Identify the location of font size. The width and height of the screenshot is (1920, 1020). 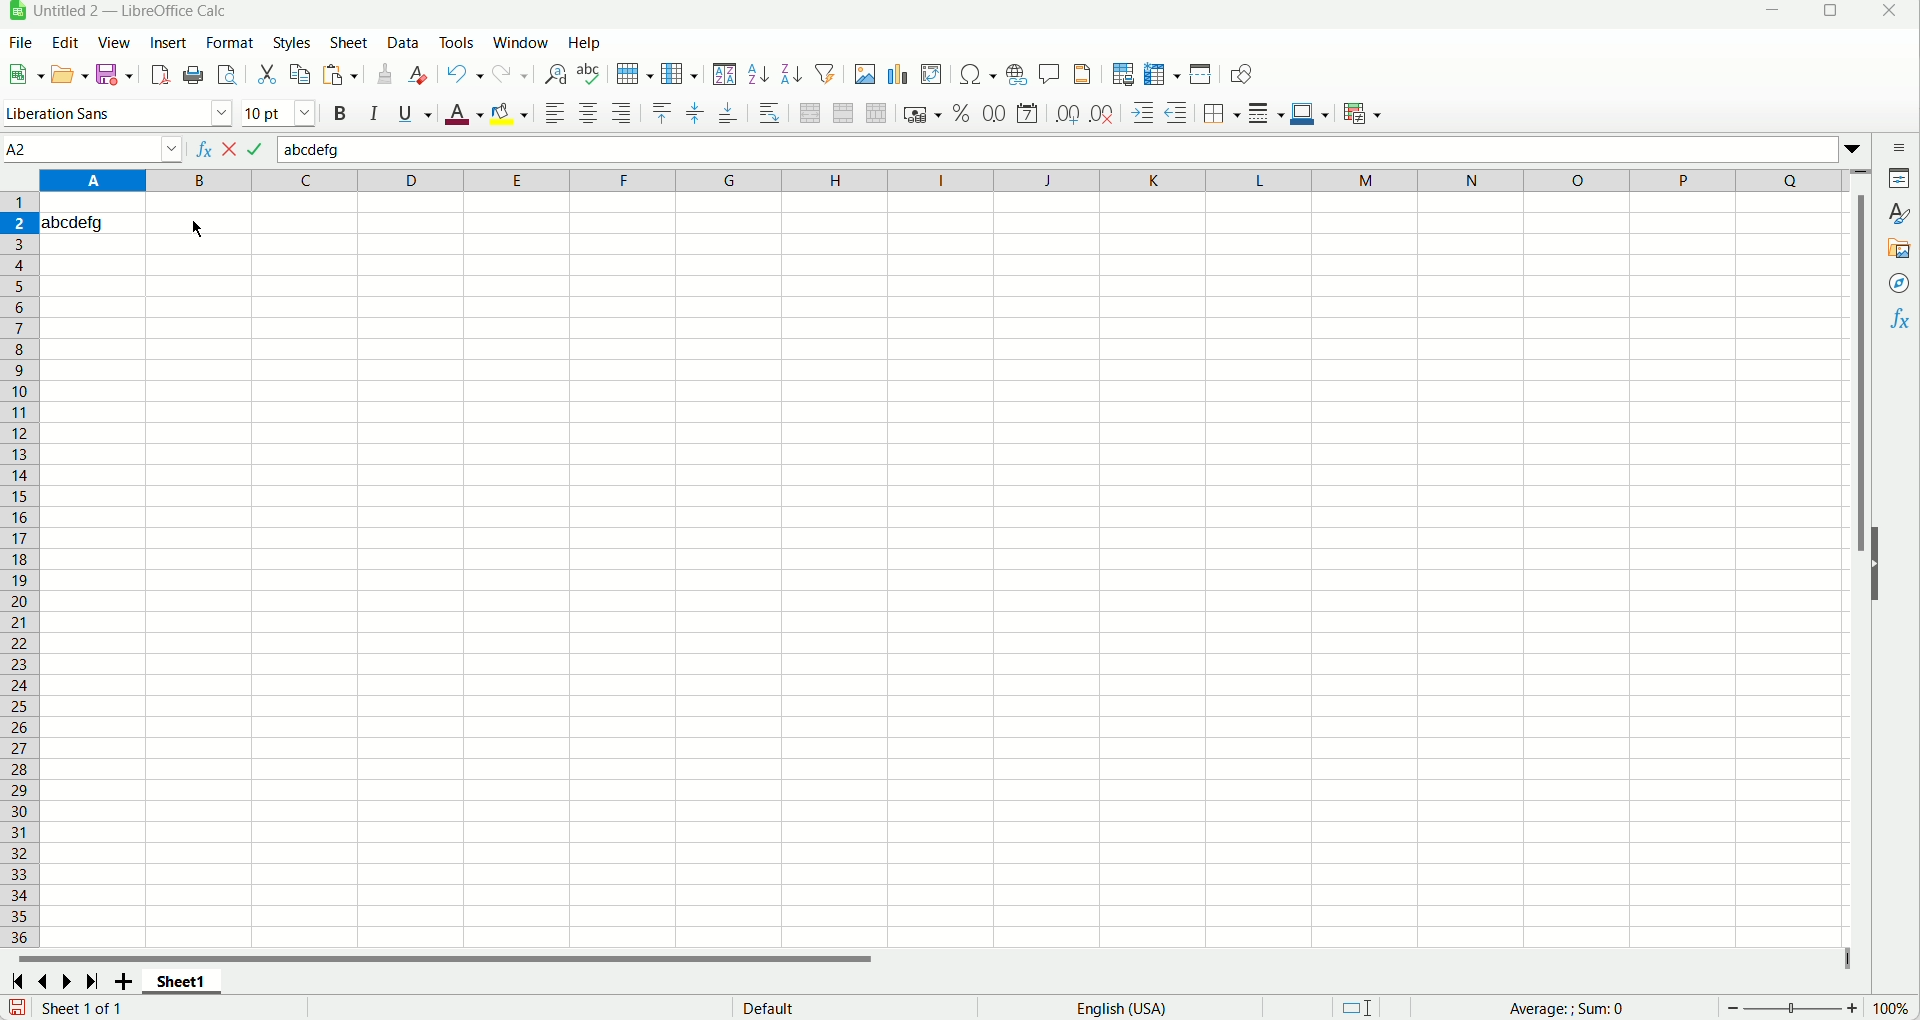
(280, 113).